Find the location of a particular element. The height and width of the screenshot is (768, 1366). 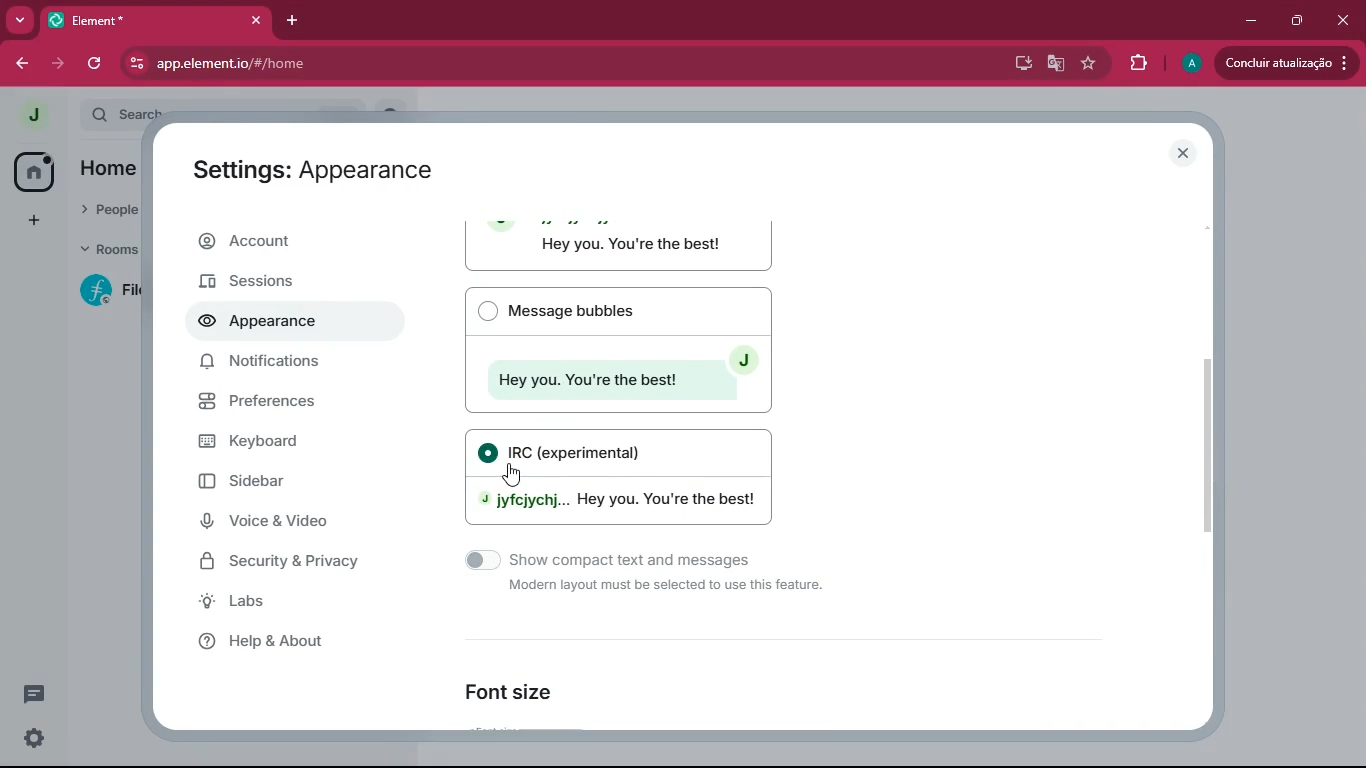

message is located at coordinates (32, 694).